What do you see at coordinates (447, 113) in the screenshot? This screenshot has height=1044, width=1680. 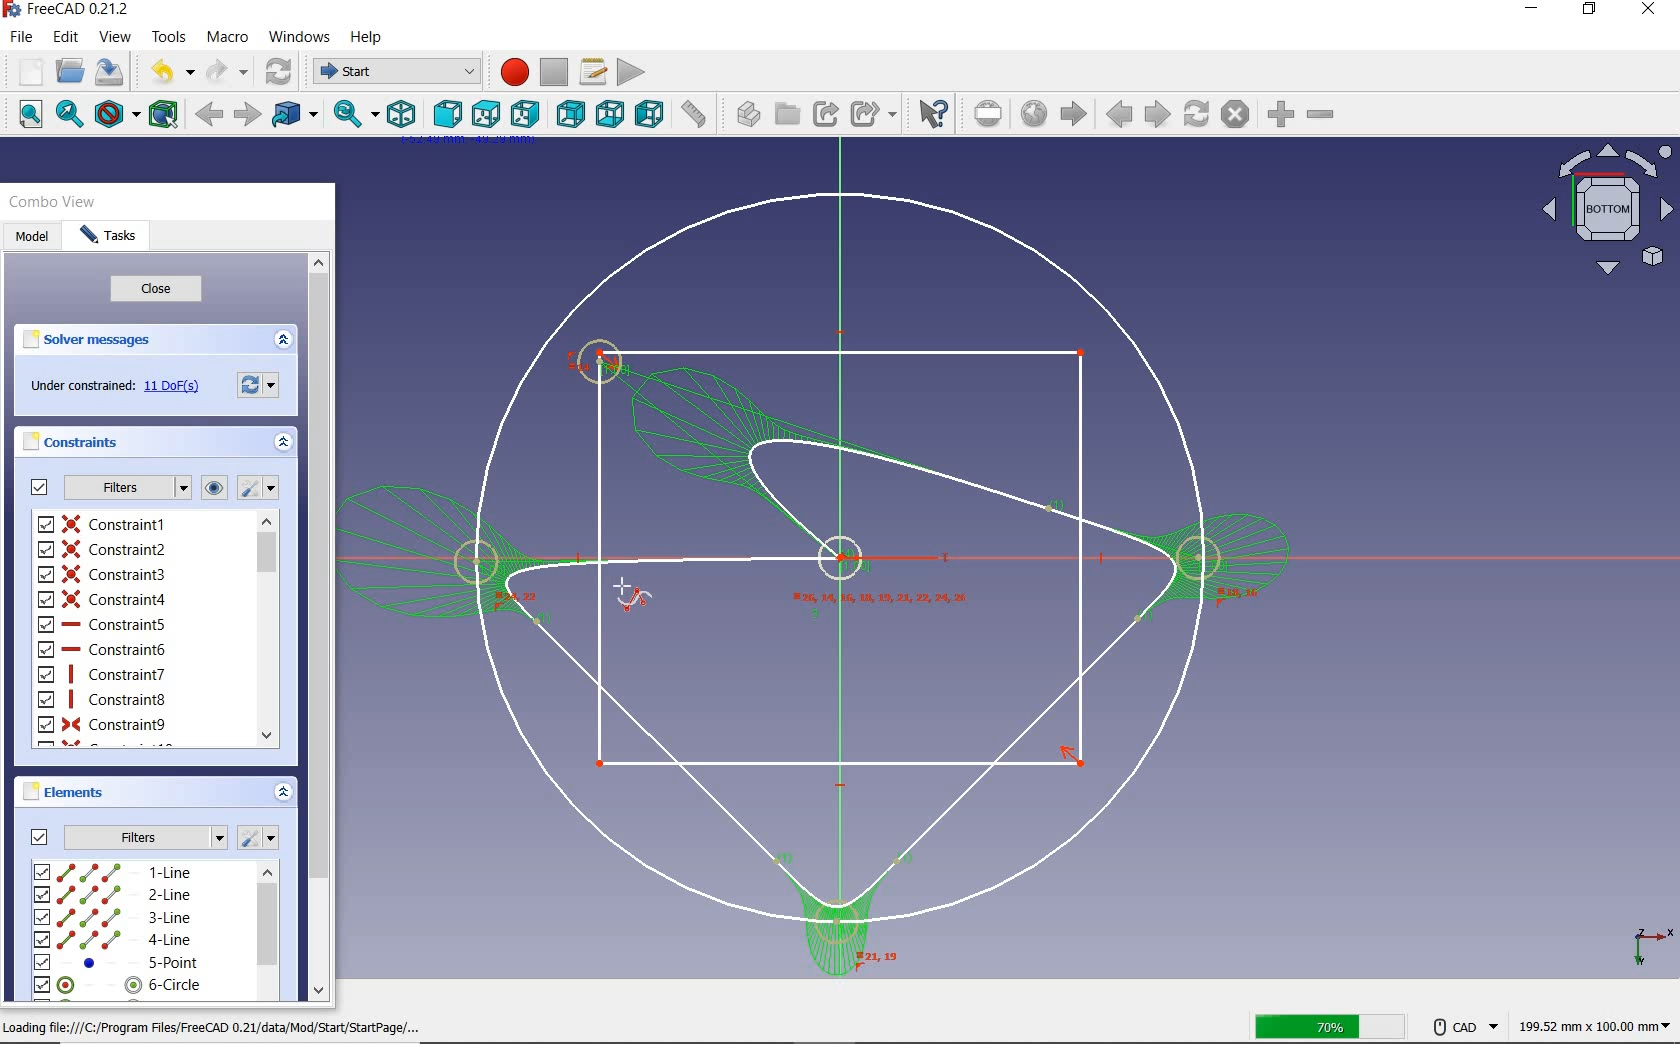 I see `front` at bounding box center [447, 113].